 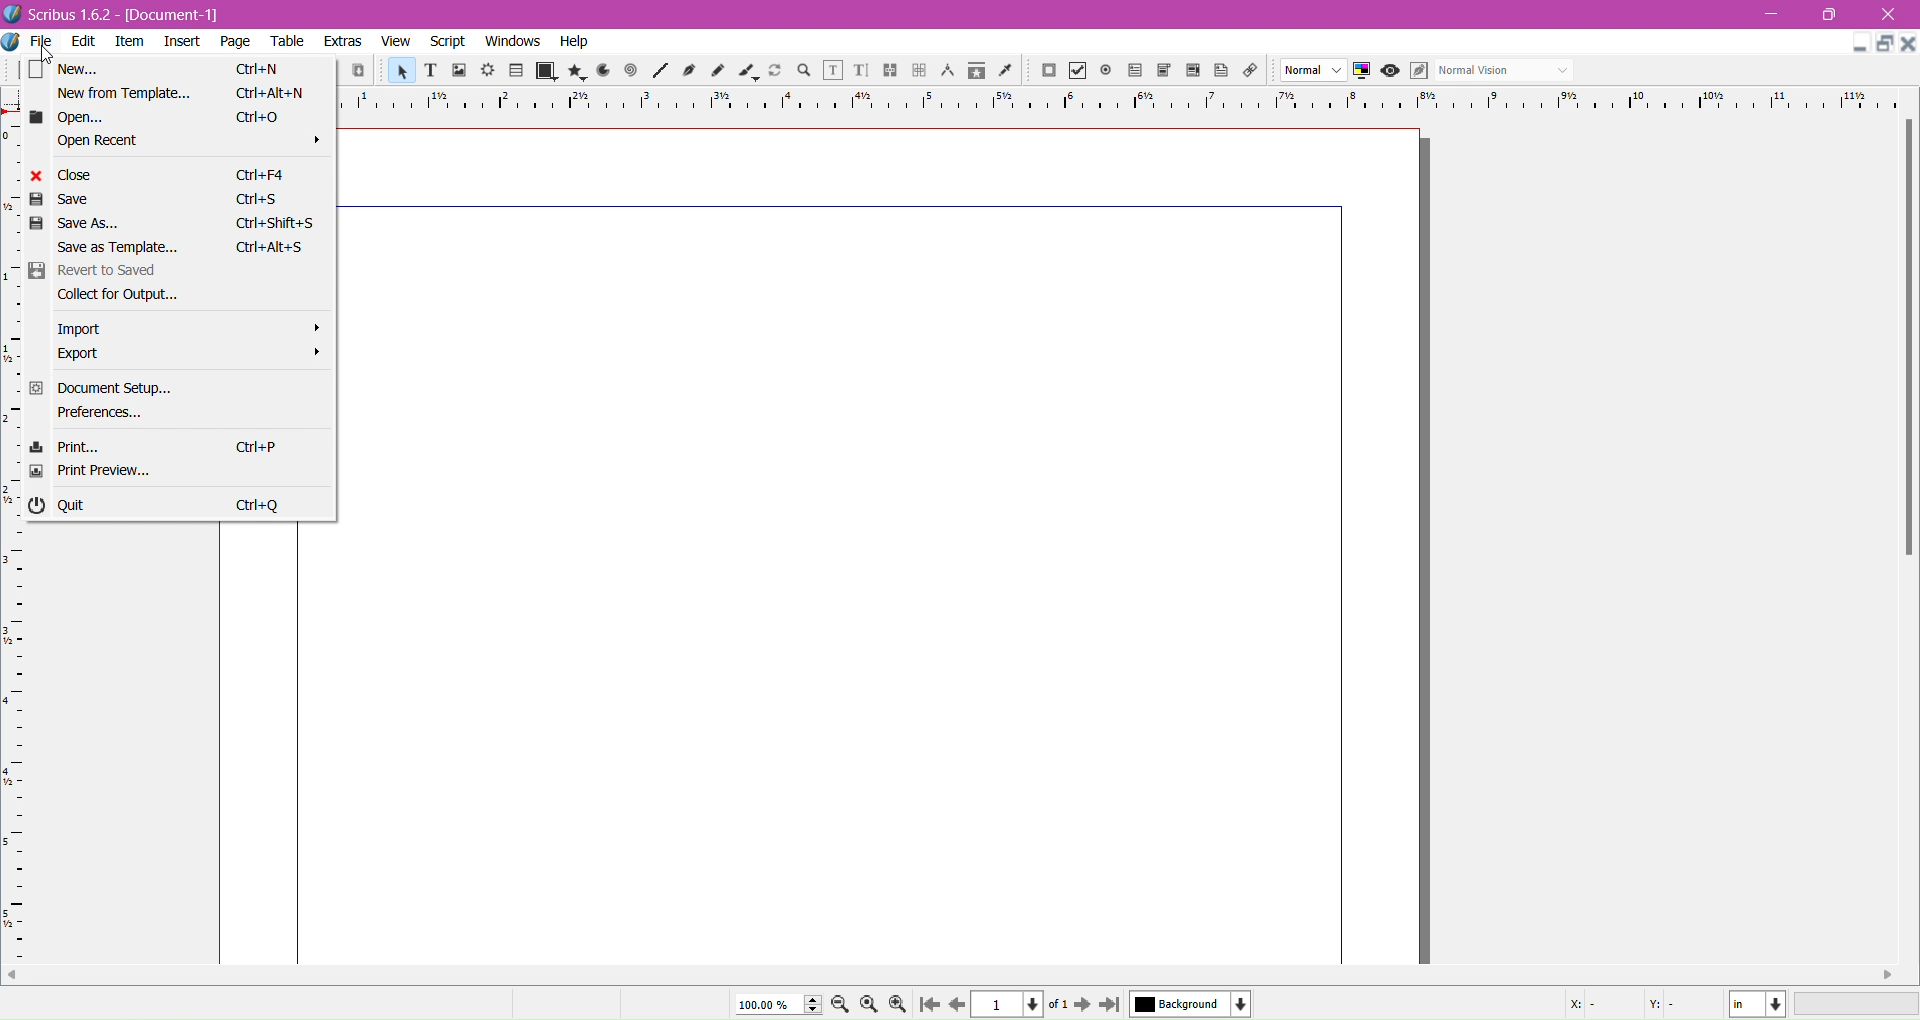 What do you see at coordinates (919, 71) in the screenshot?
I see `Unlink Text Frame` at bounding box center [919, 71].